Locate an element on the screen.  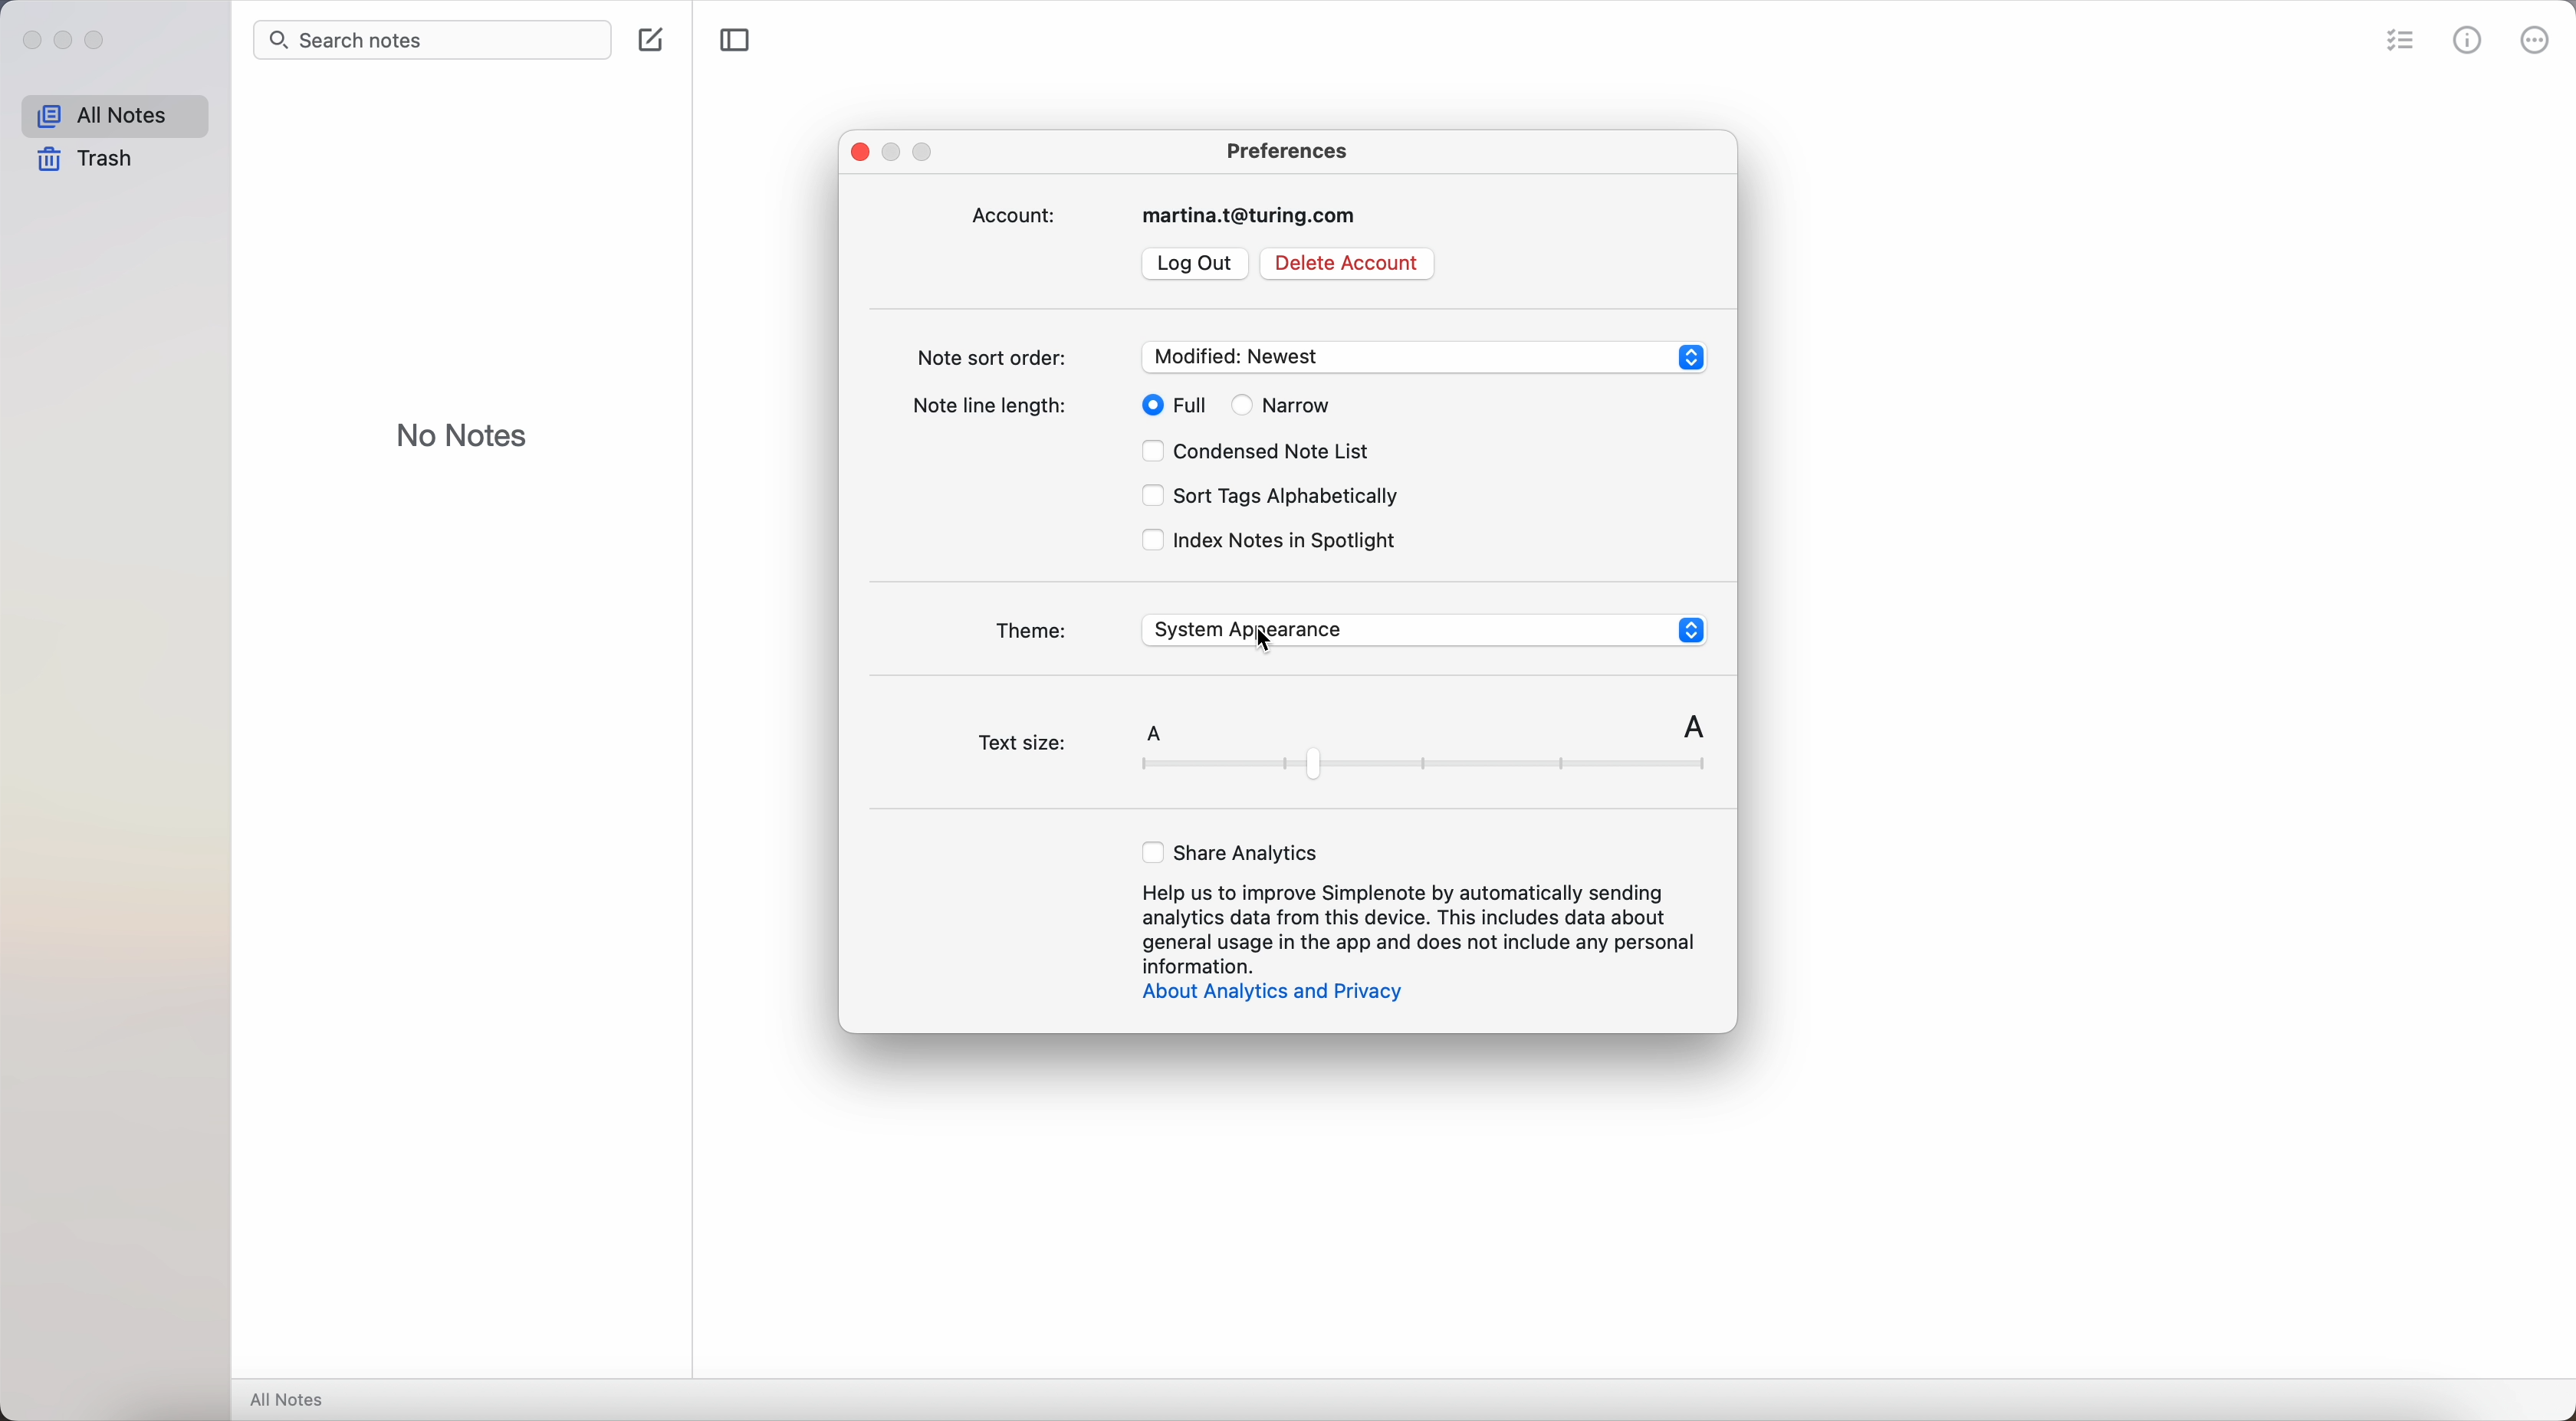
minimize Simplenote is located at coordinates (897, 151).